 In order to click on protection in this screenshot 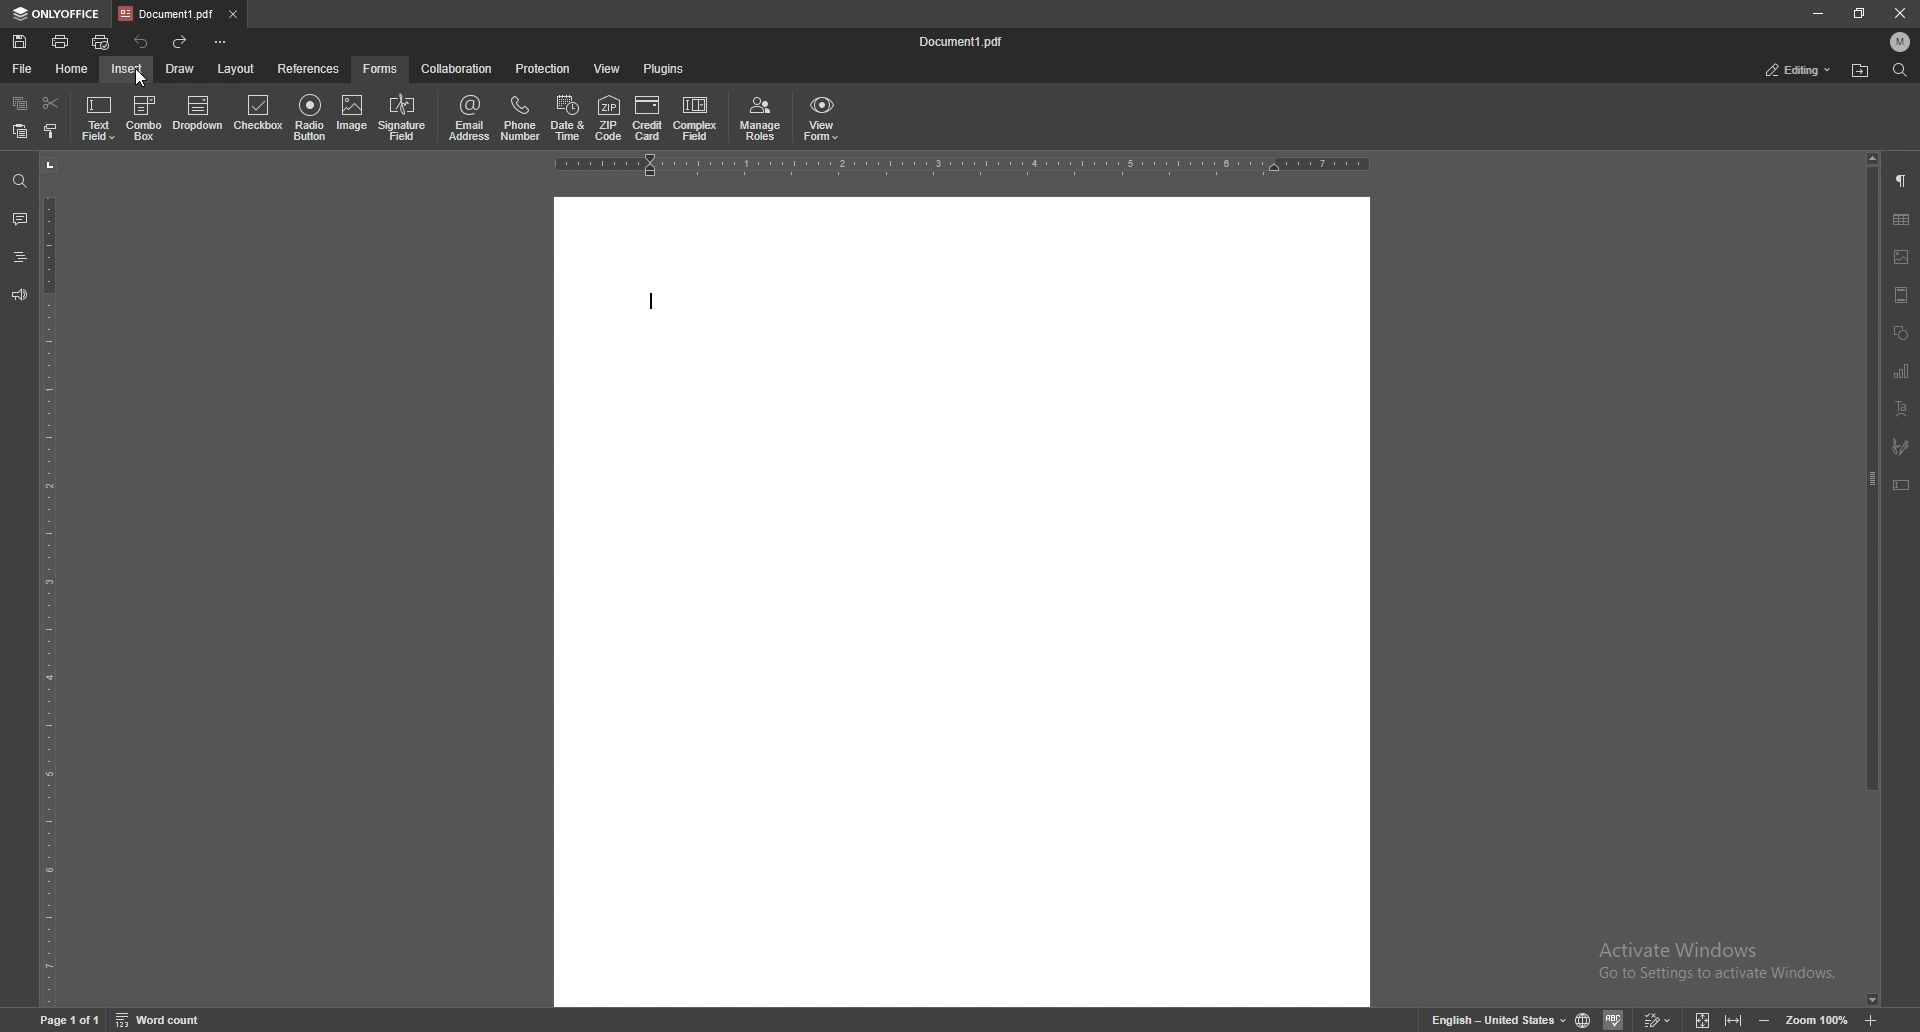, I will do `click(543, 68)`.